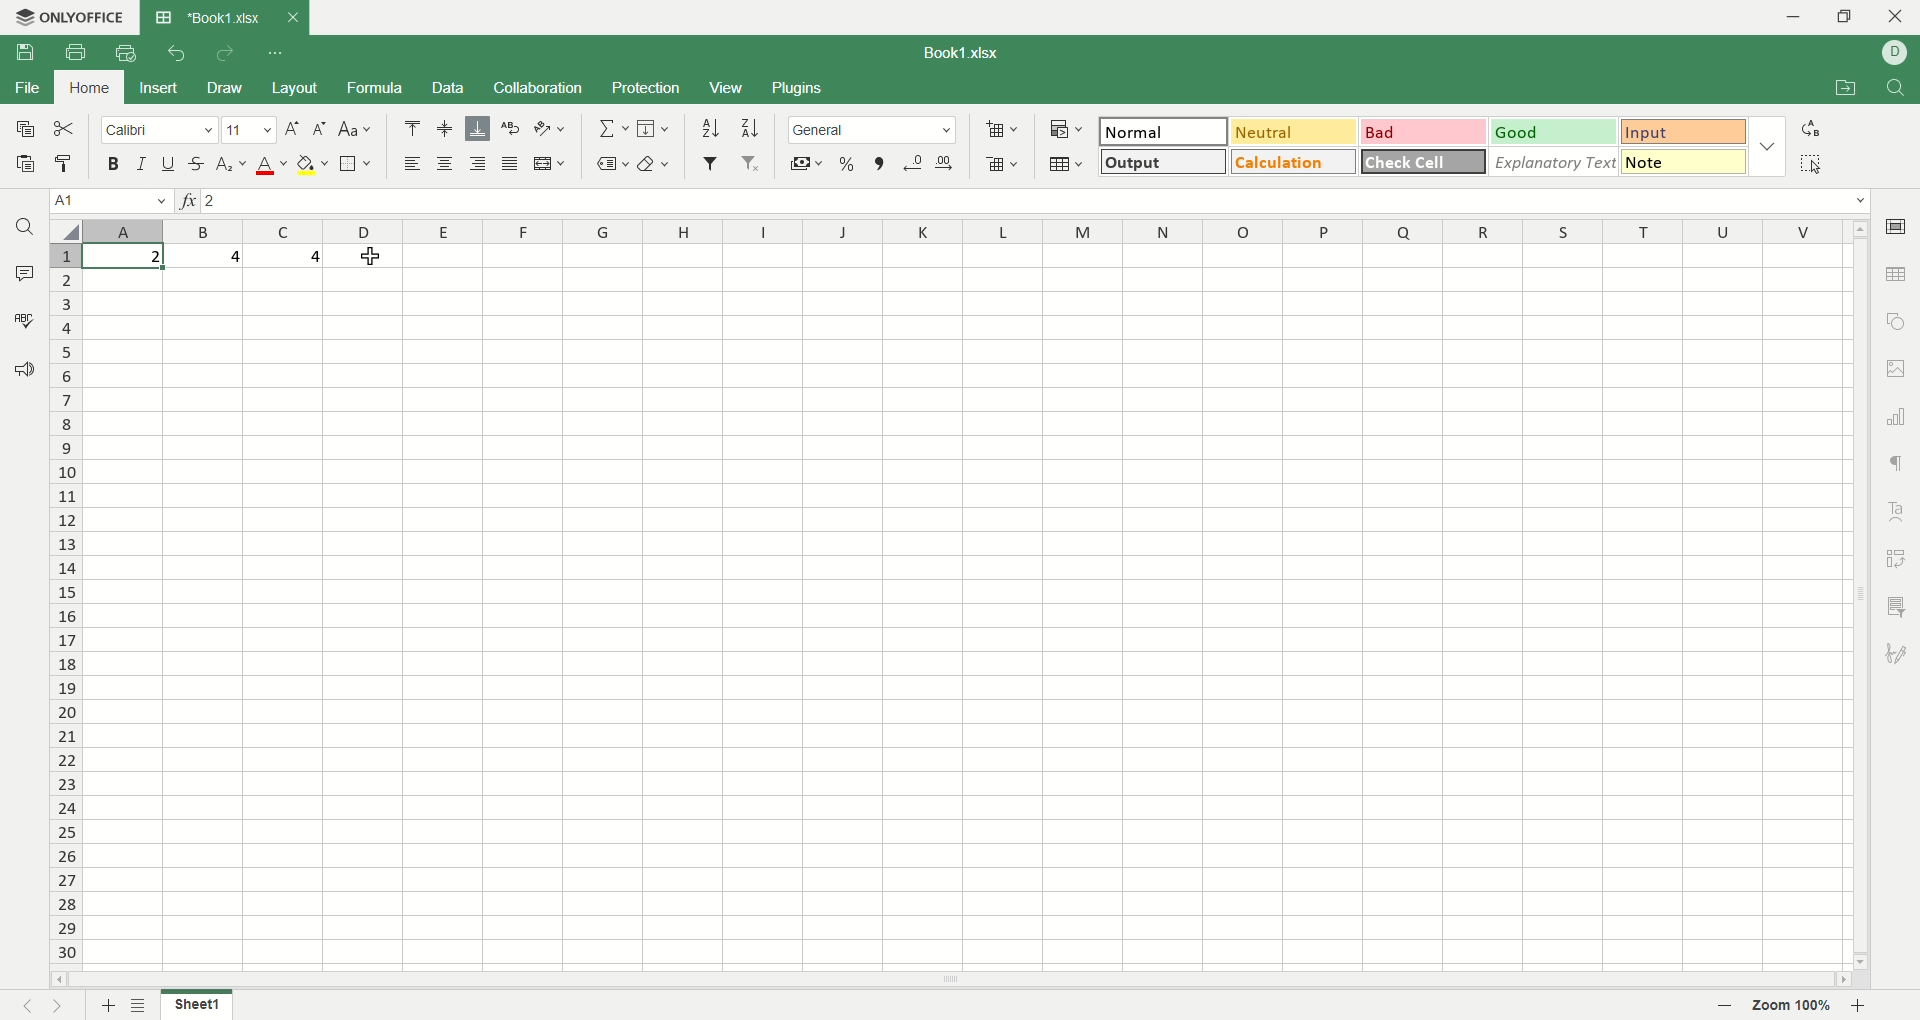 Image resolution: width=1920 pixels, height=1020 pixels. I want to click on justified, so click(508, 165).